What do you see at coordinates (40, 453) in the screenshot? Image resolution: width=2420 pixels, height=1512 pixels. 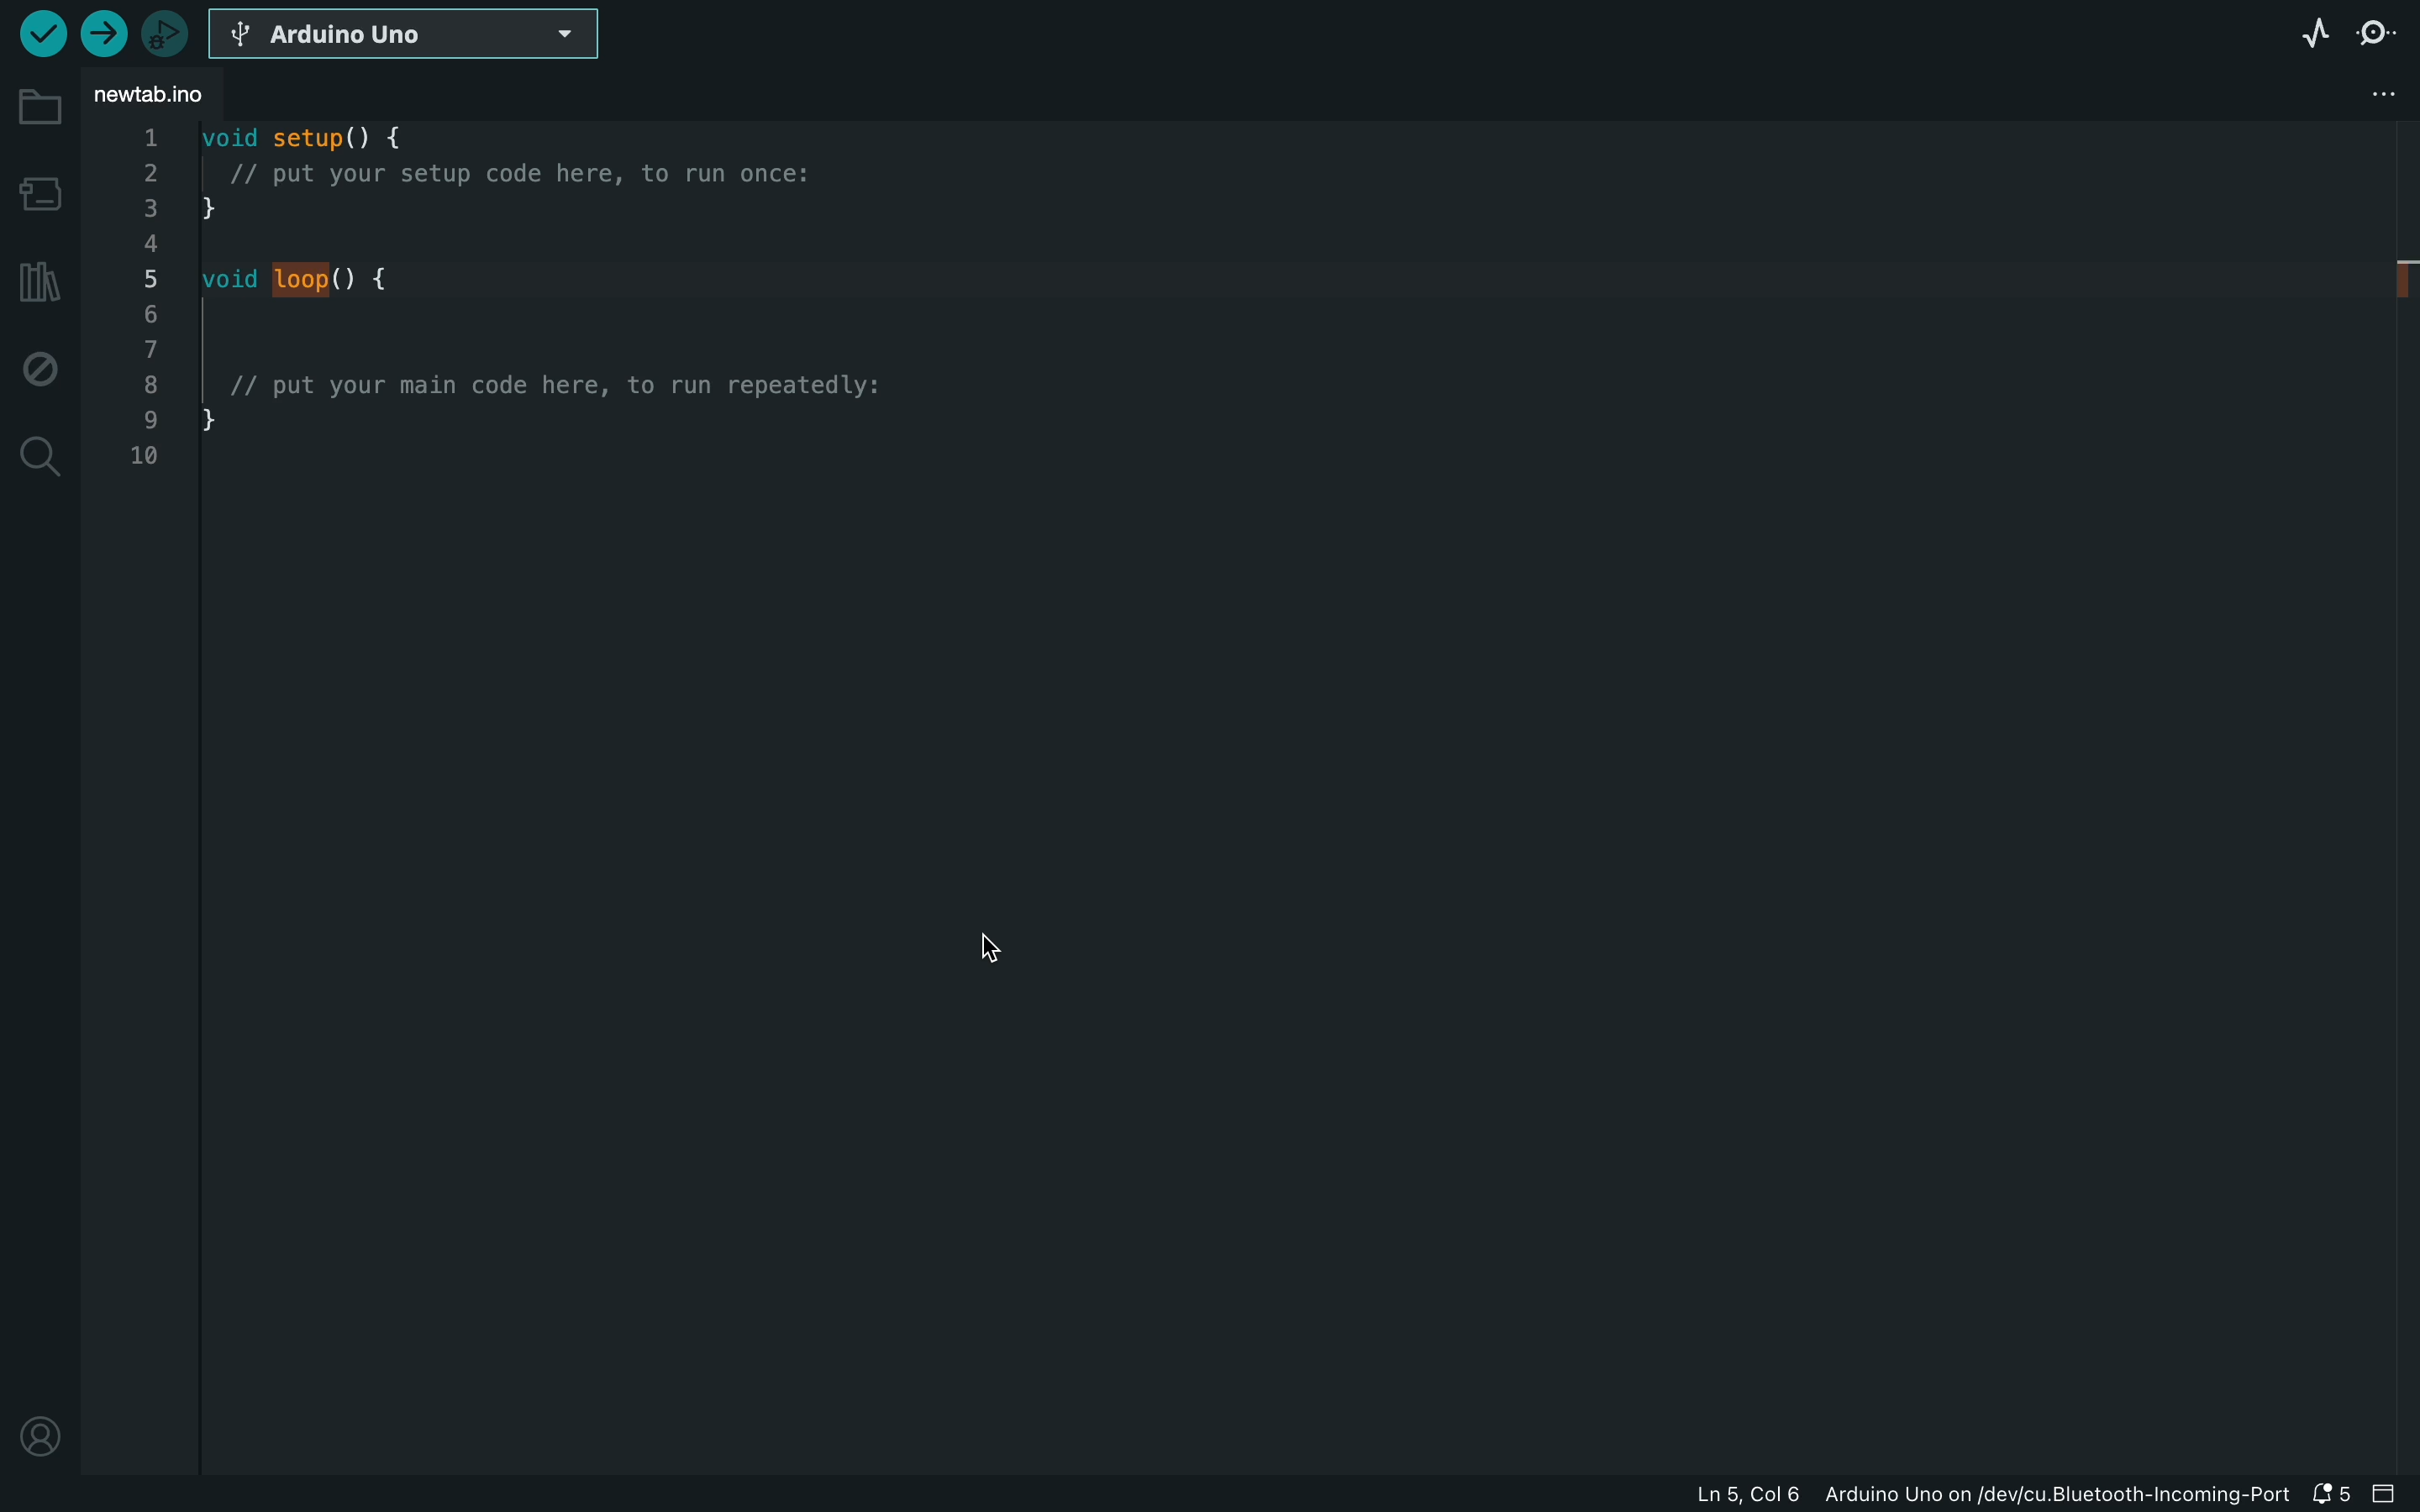 I see `search` at bounding box center [40, 453].